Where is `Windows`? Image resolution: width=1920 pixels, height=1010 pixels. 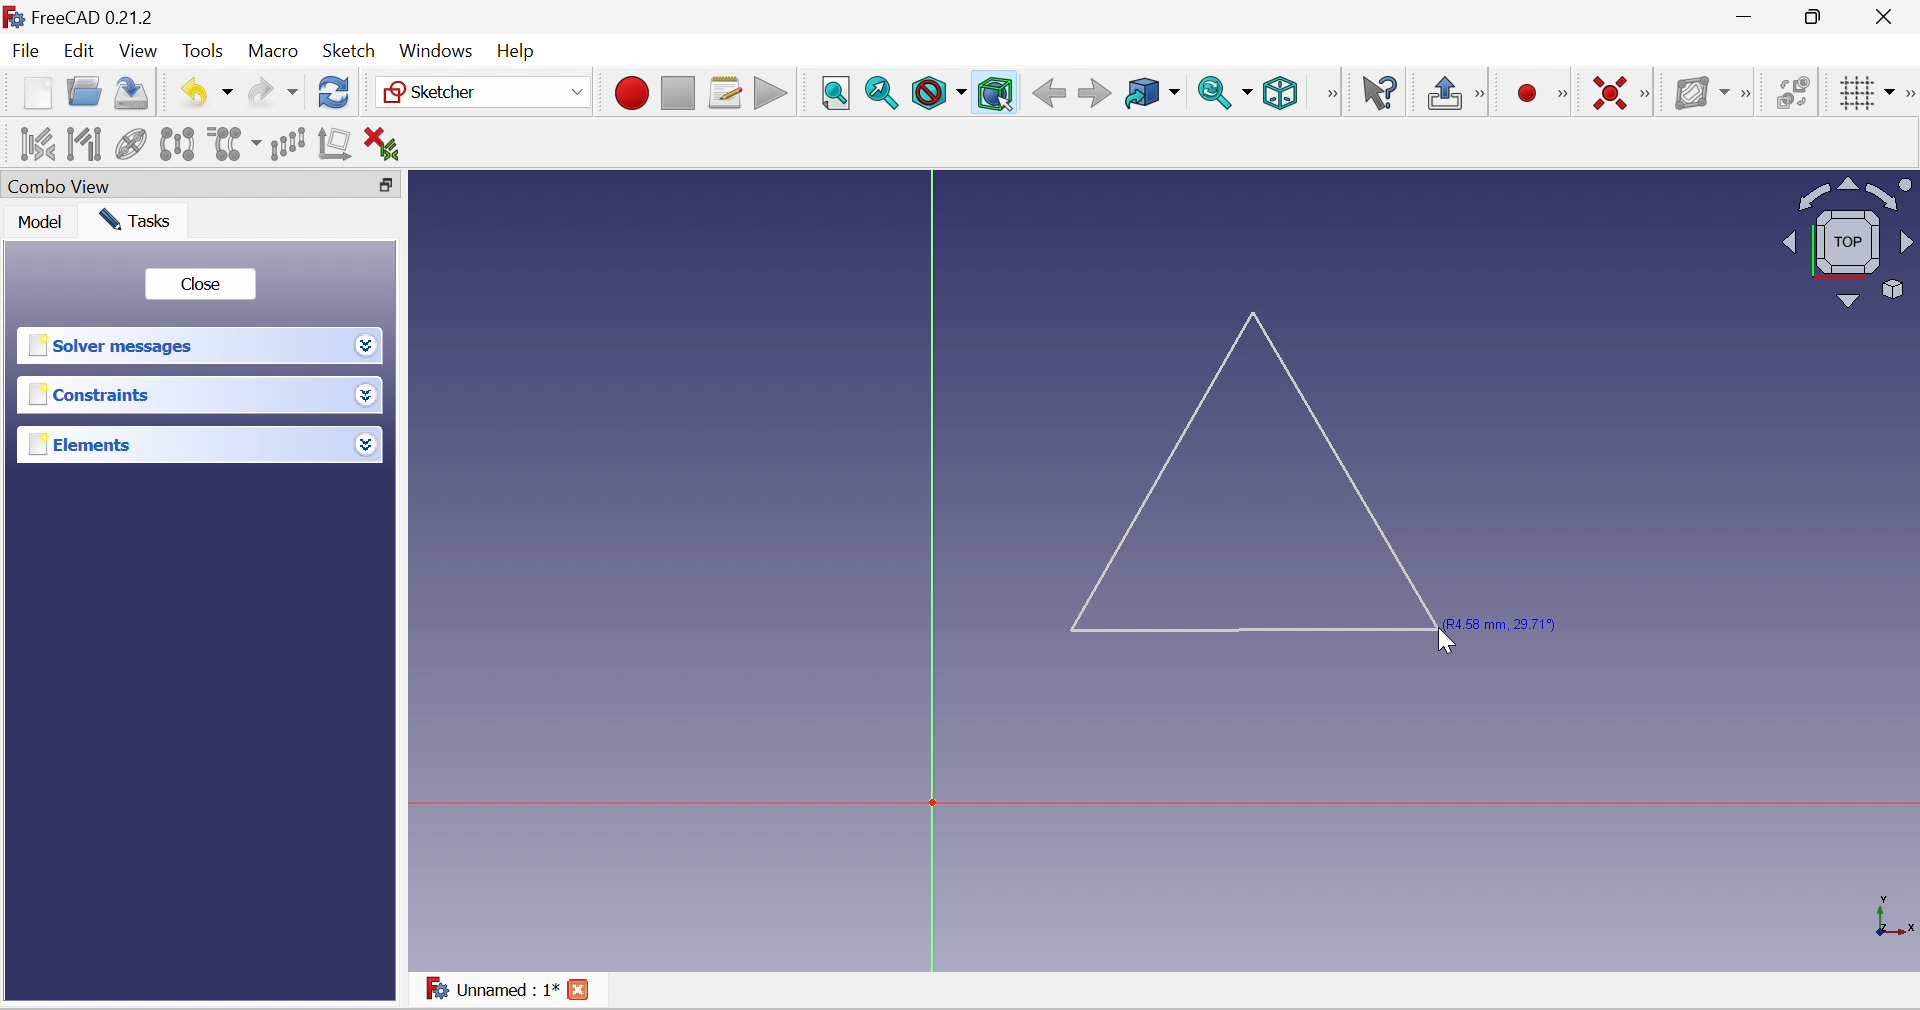 Windows is located at coordinates (437, 50).